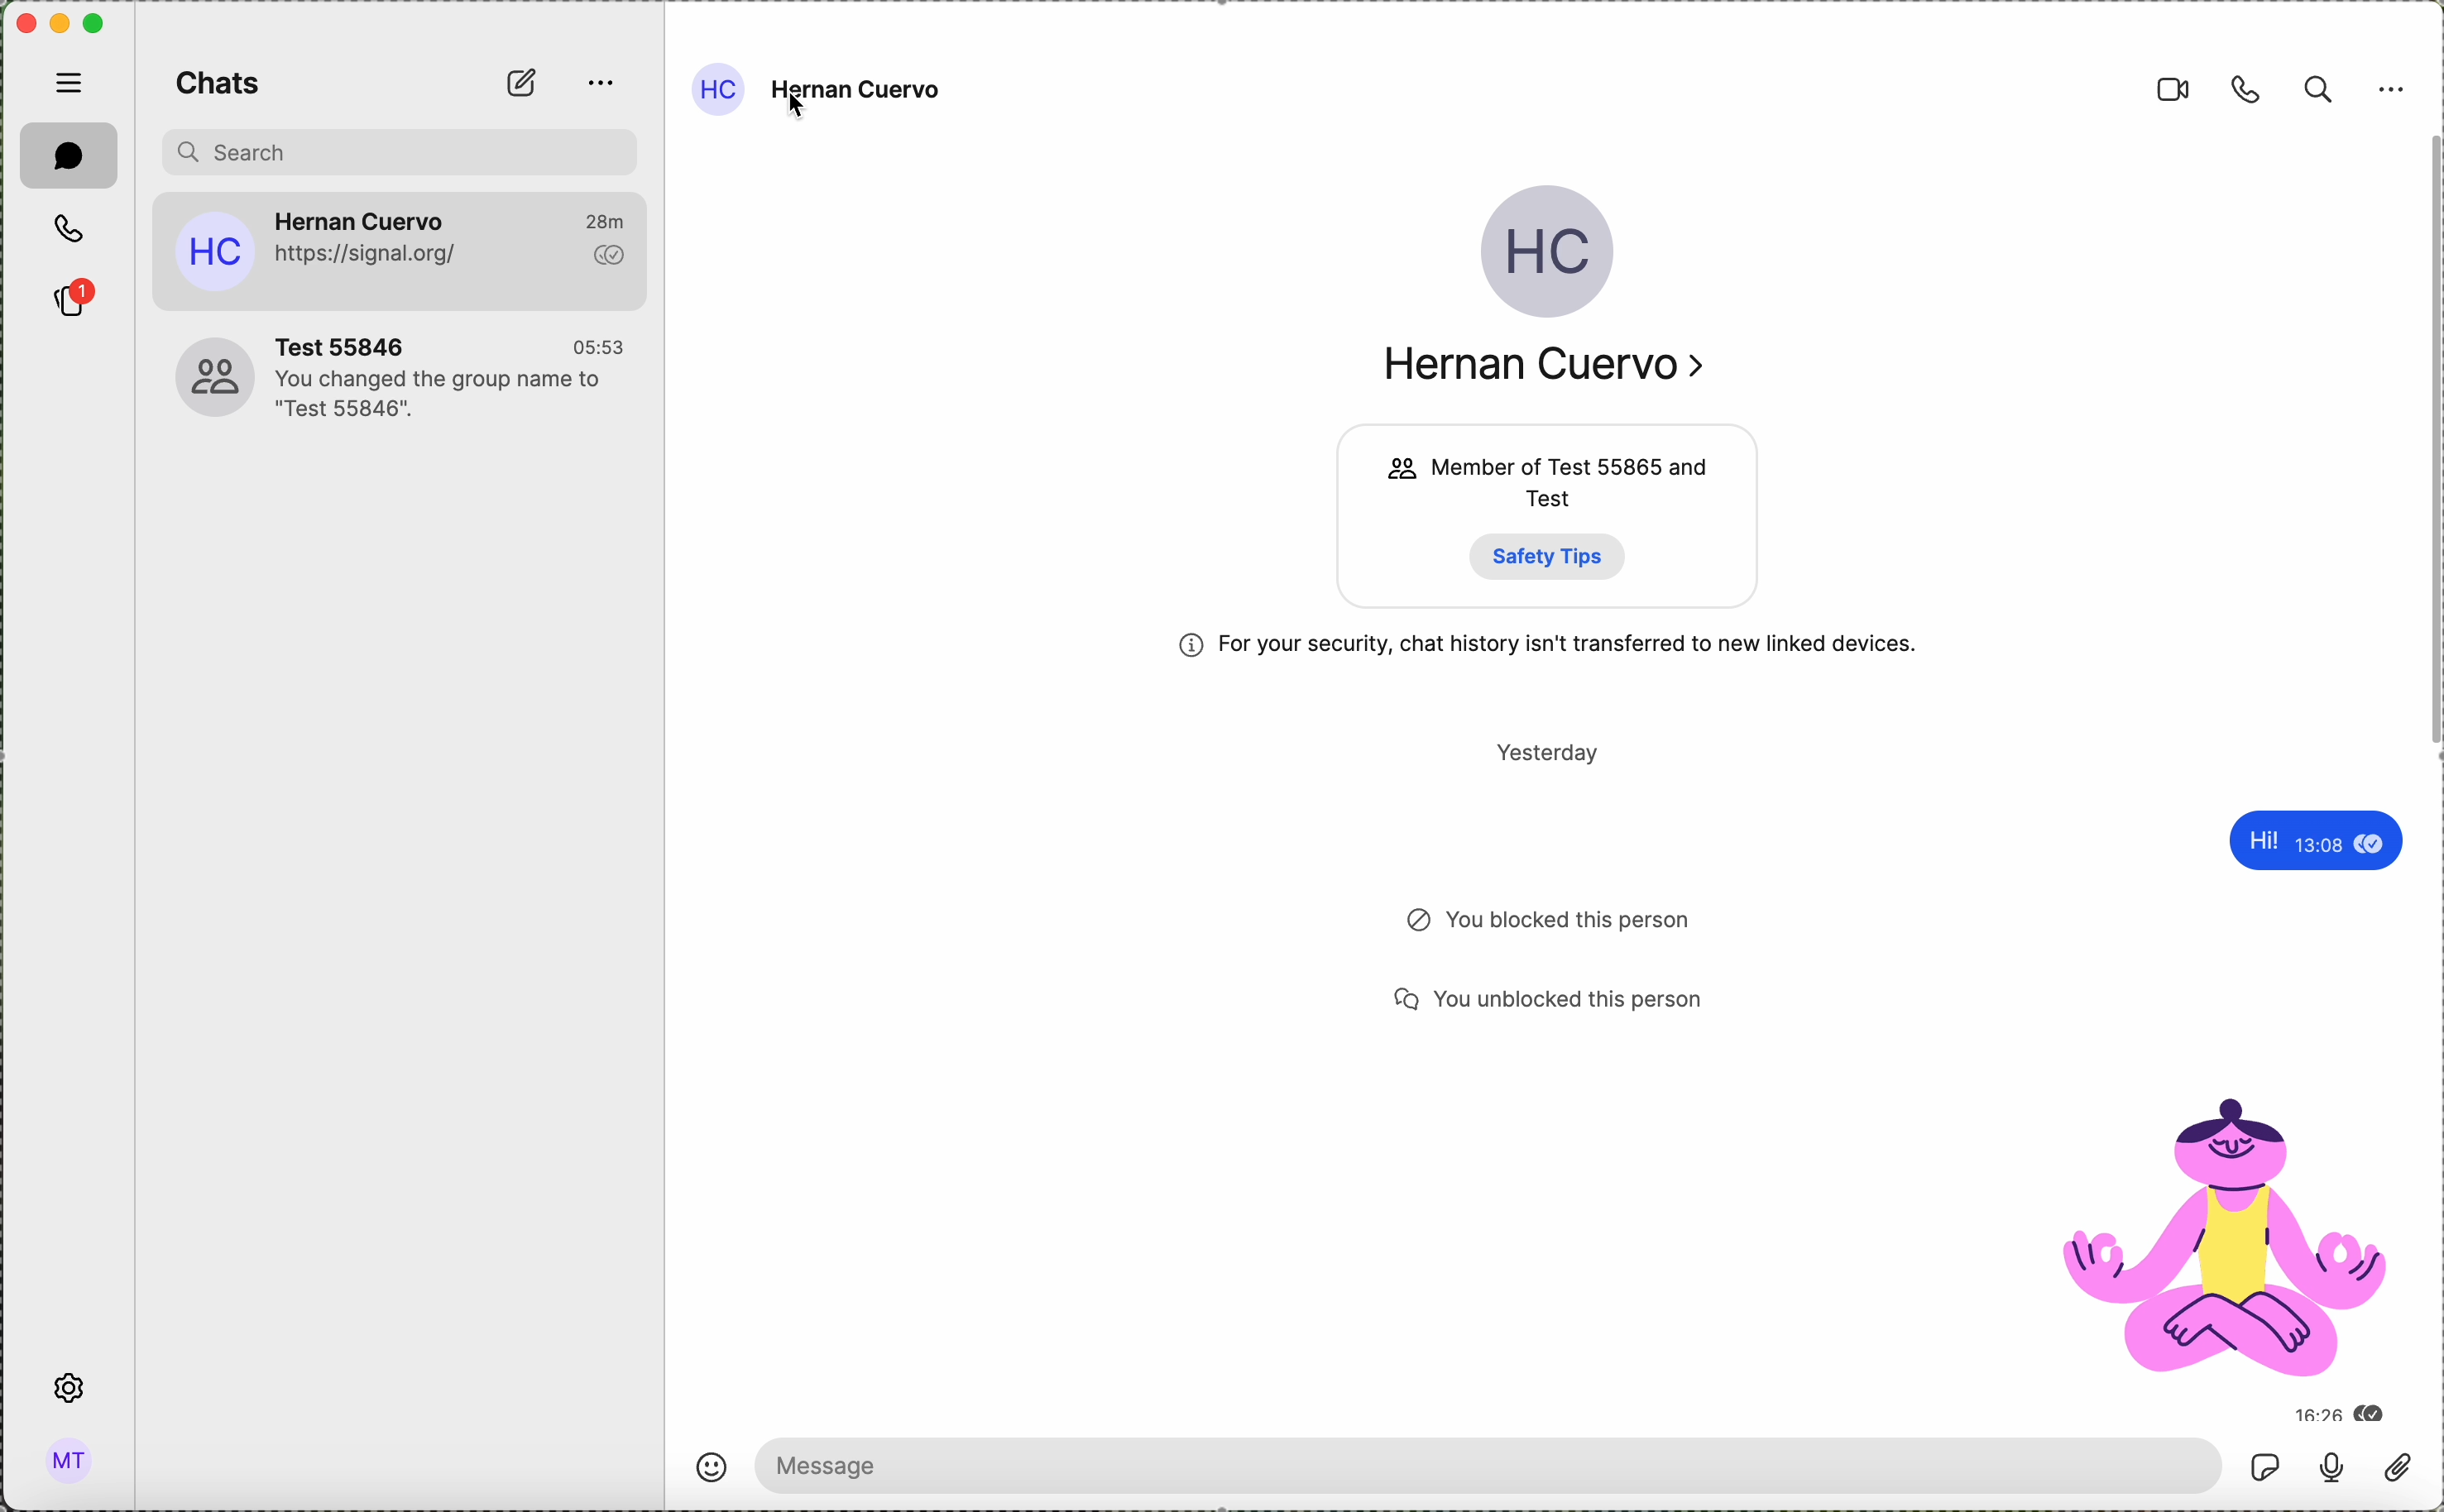  I want to click on For your security, chat history isn't transferred to new linked devices., so click(1583, 643).